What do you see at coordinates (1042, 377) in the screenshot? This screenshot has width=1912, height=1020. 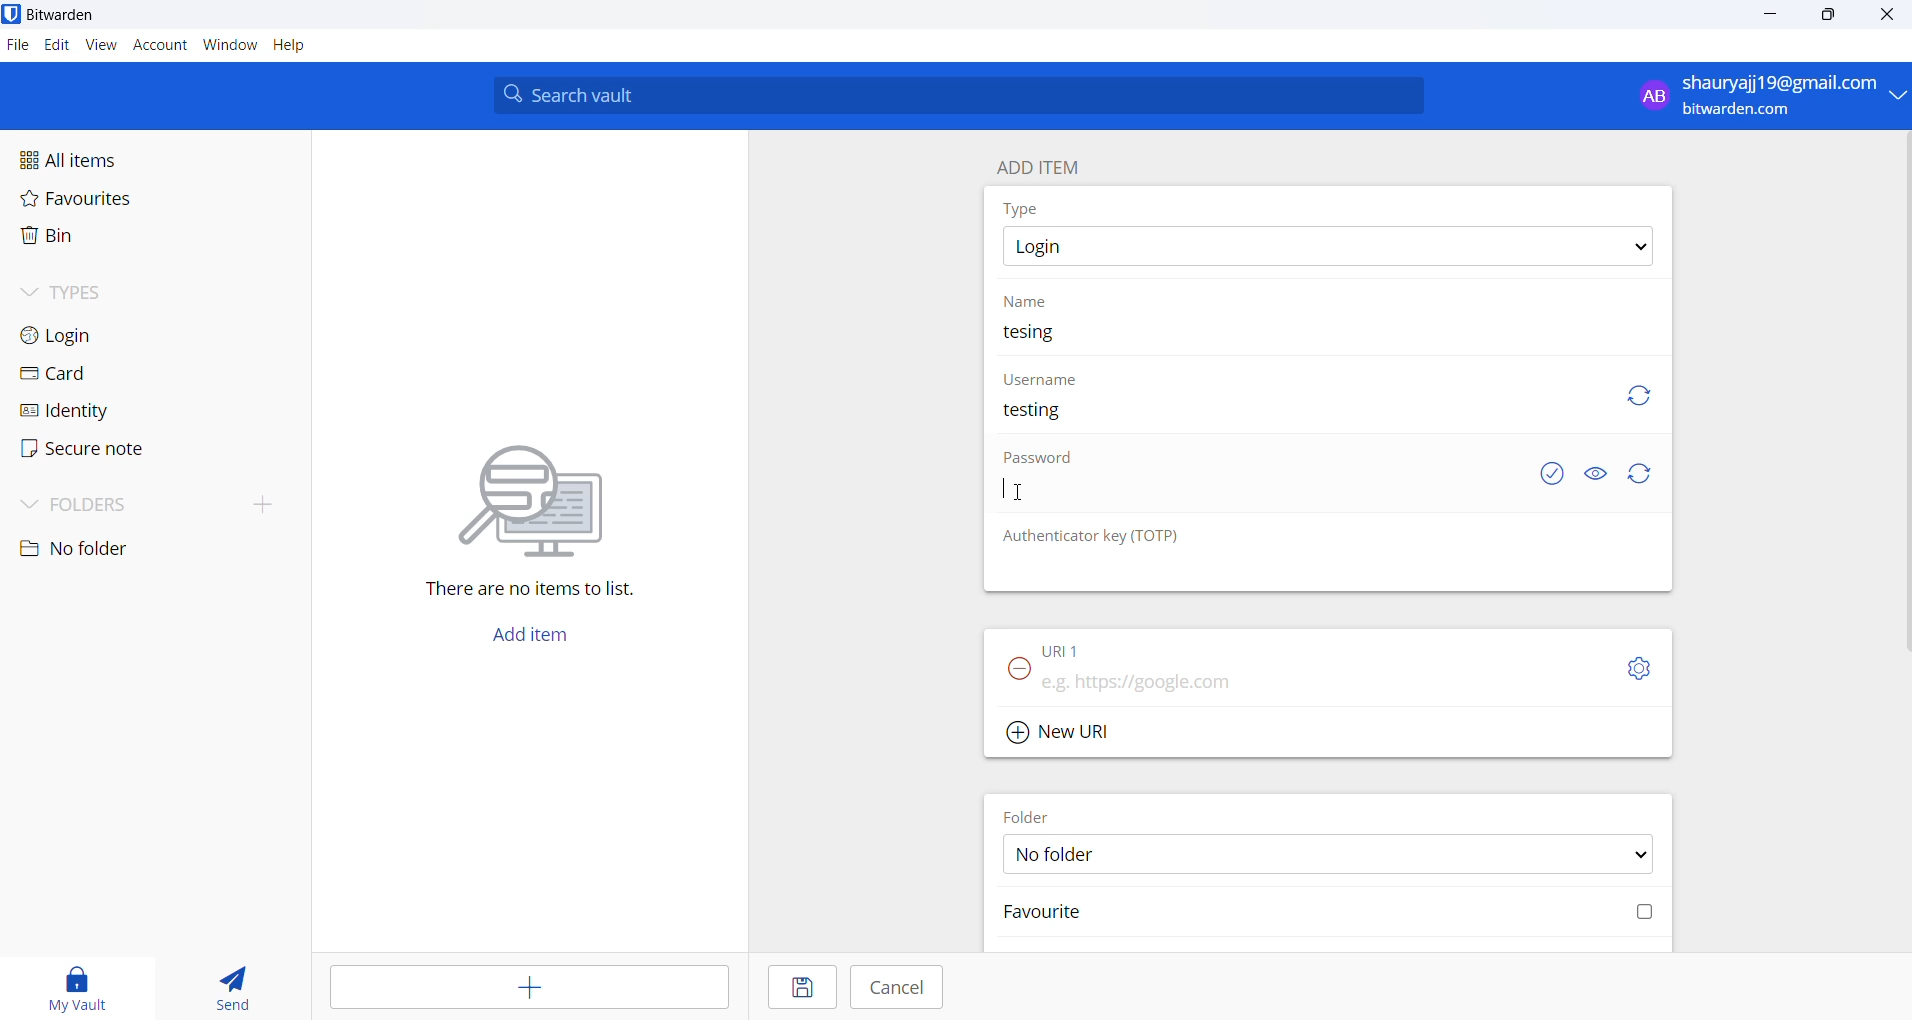 I see `username heading` at bounding box center [1042, 377].